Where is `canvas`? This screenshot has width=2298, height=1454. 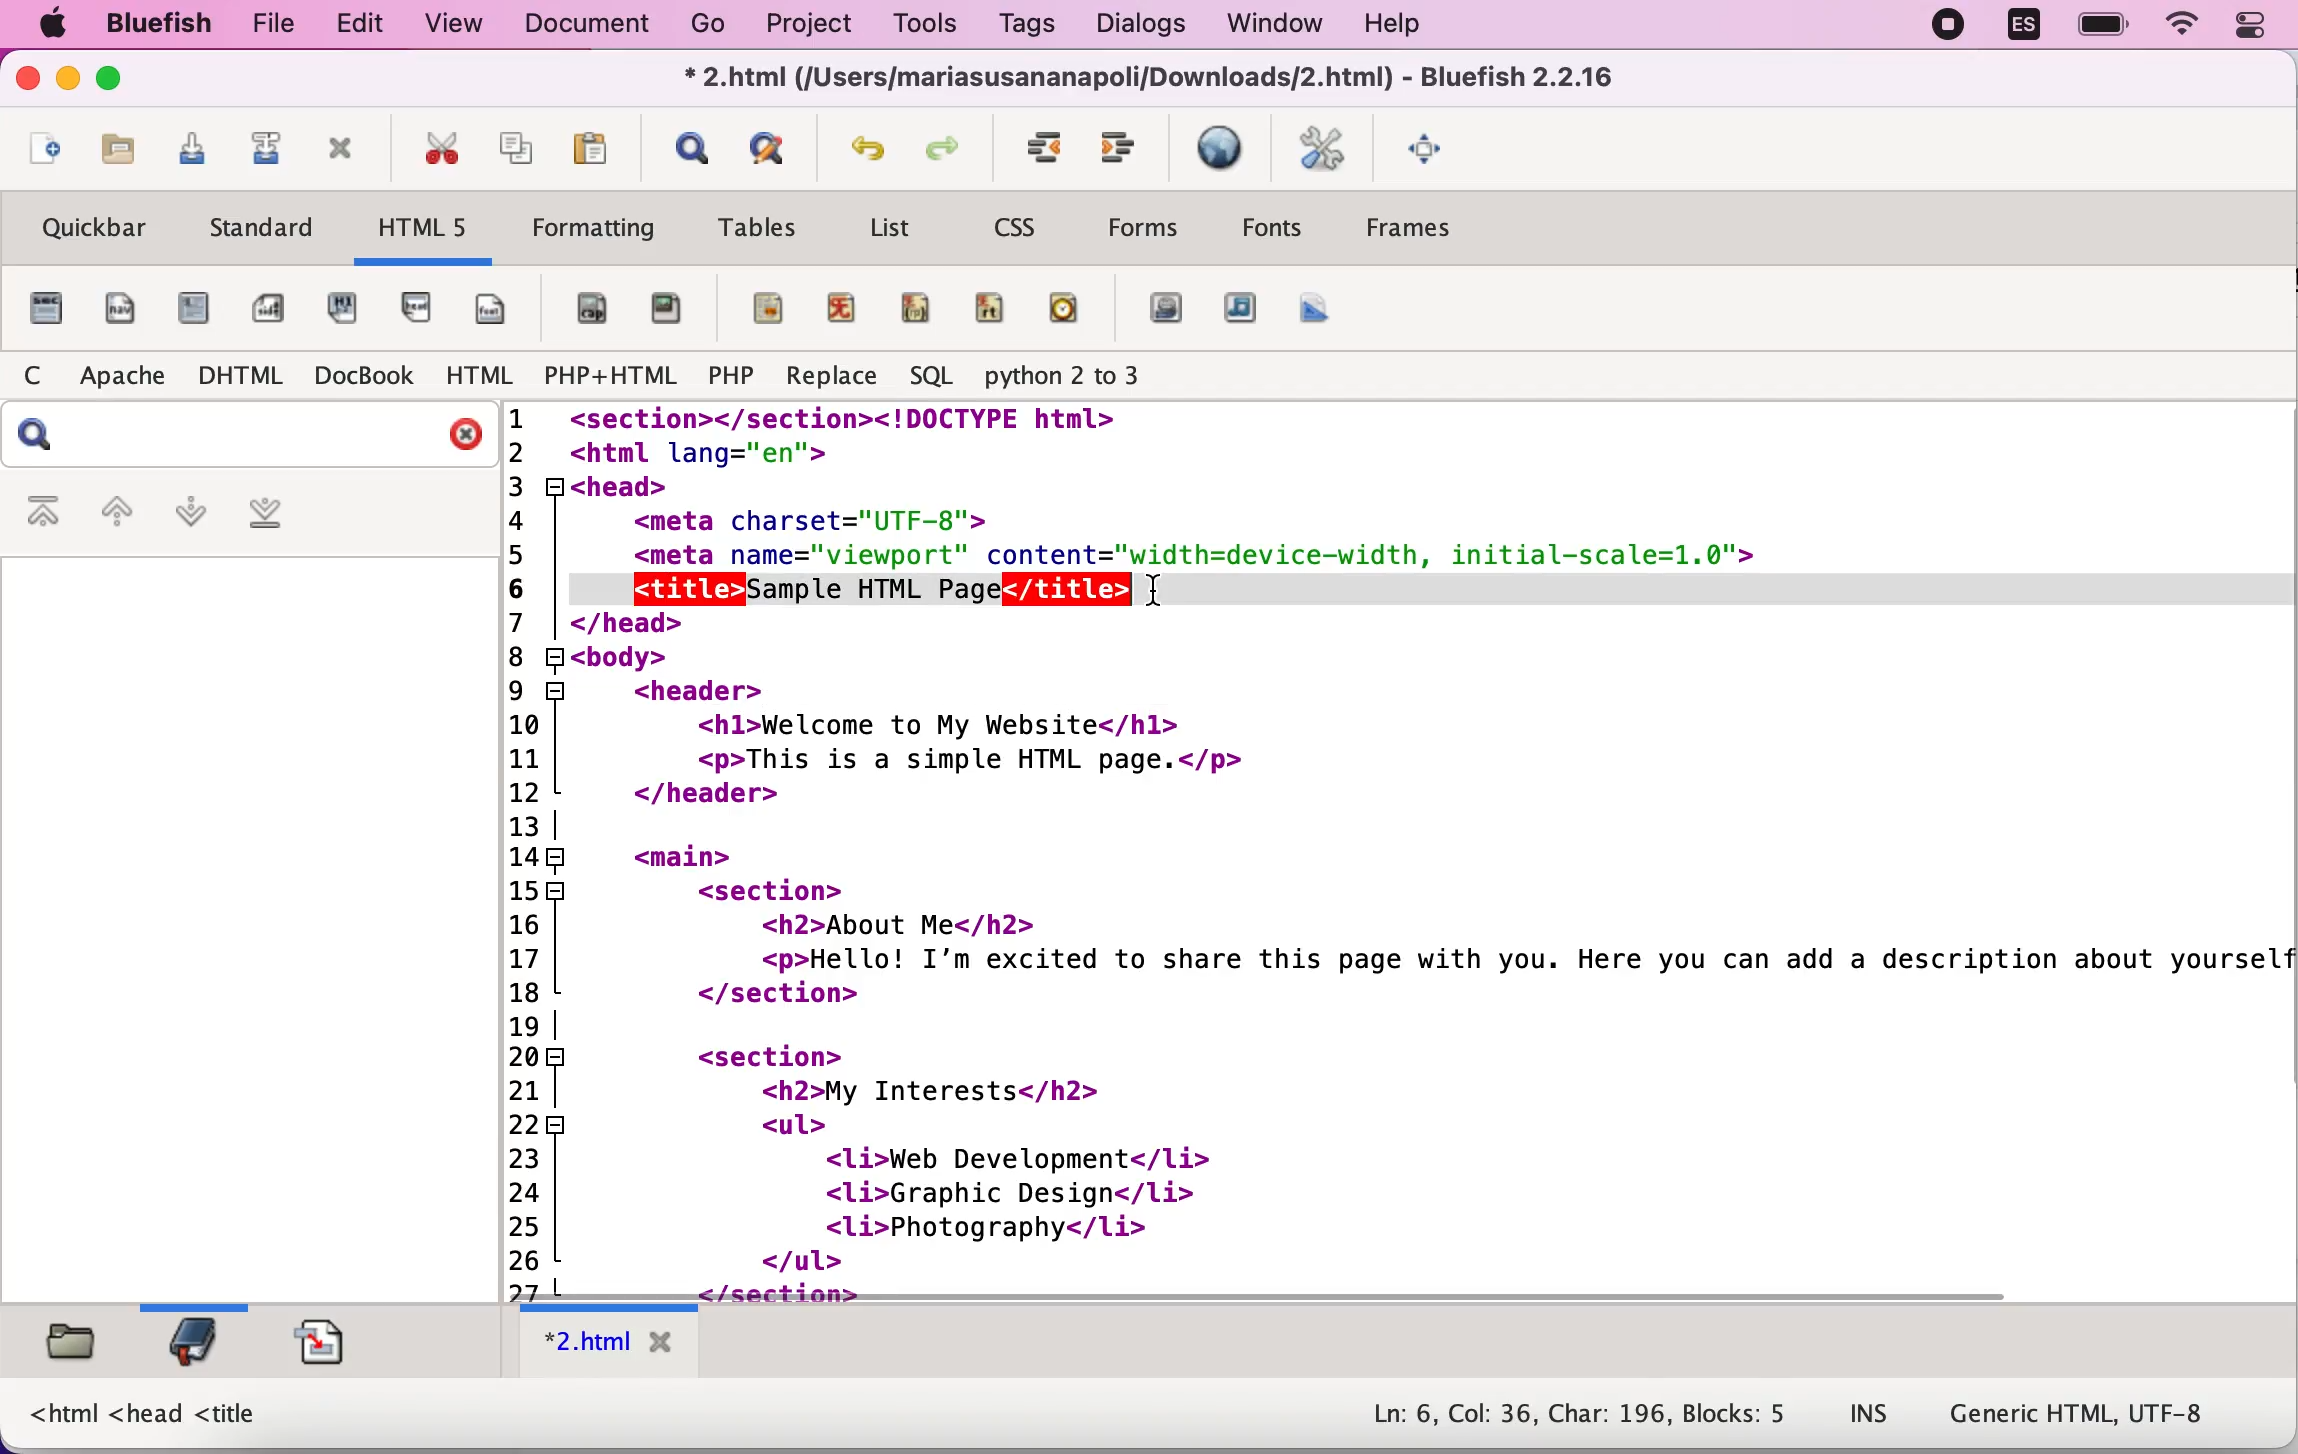 canvas is located at coordinates (1318, 309).